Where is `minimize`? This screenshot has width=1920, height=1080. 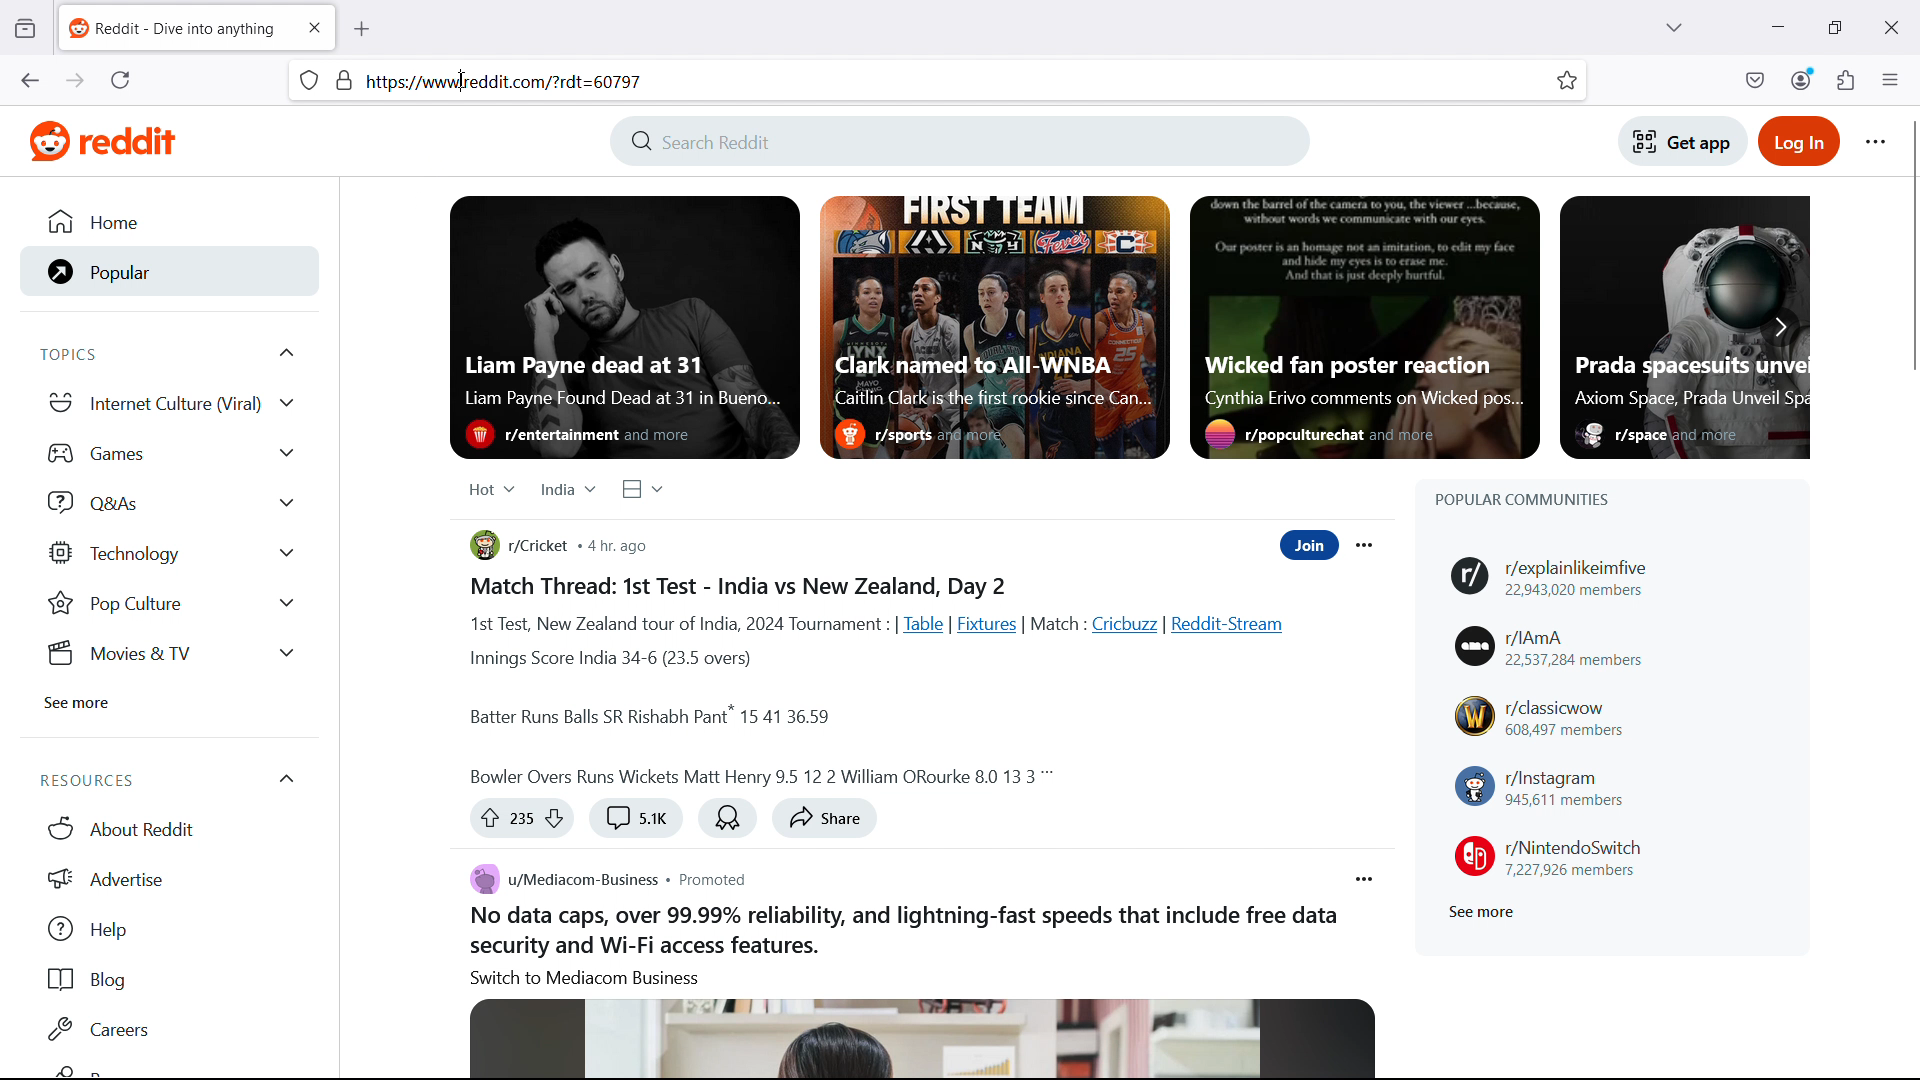 minimize is located at coordinates (1779, 25).